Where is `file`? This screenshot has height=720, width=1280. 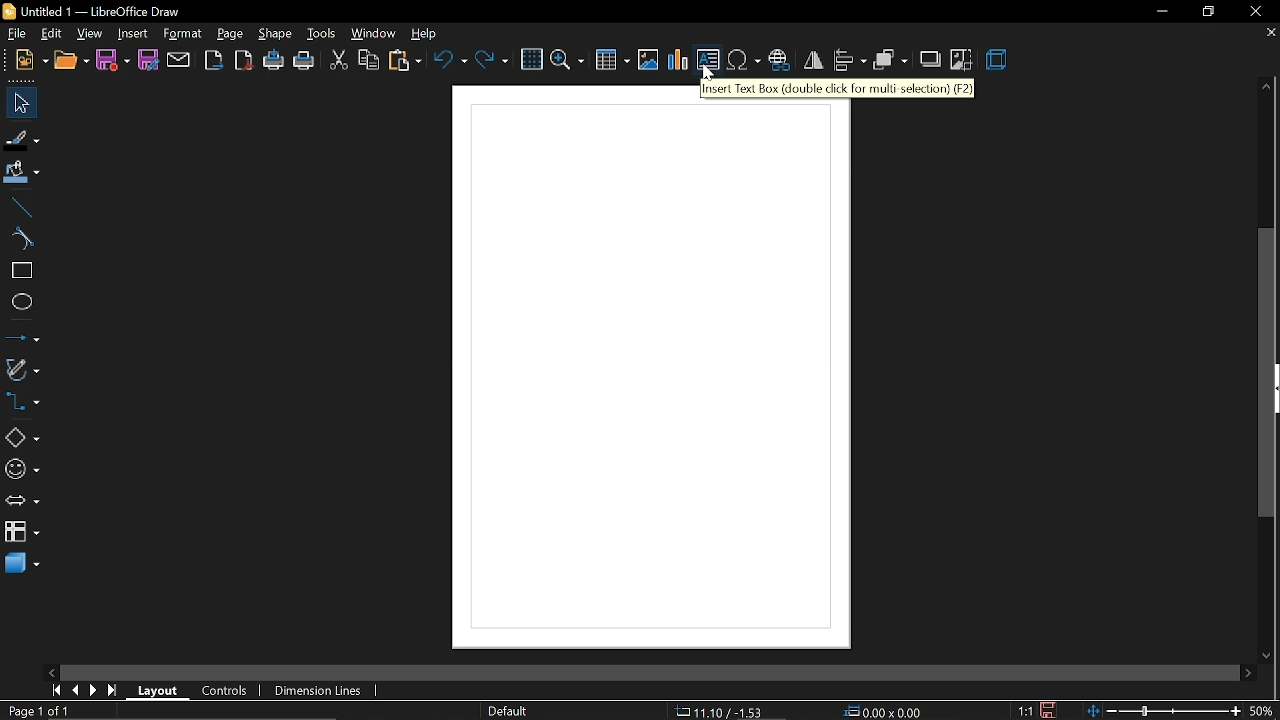 file is located at coordinates (18, 36).